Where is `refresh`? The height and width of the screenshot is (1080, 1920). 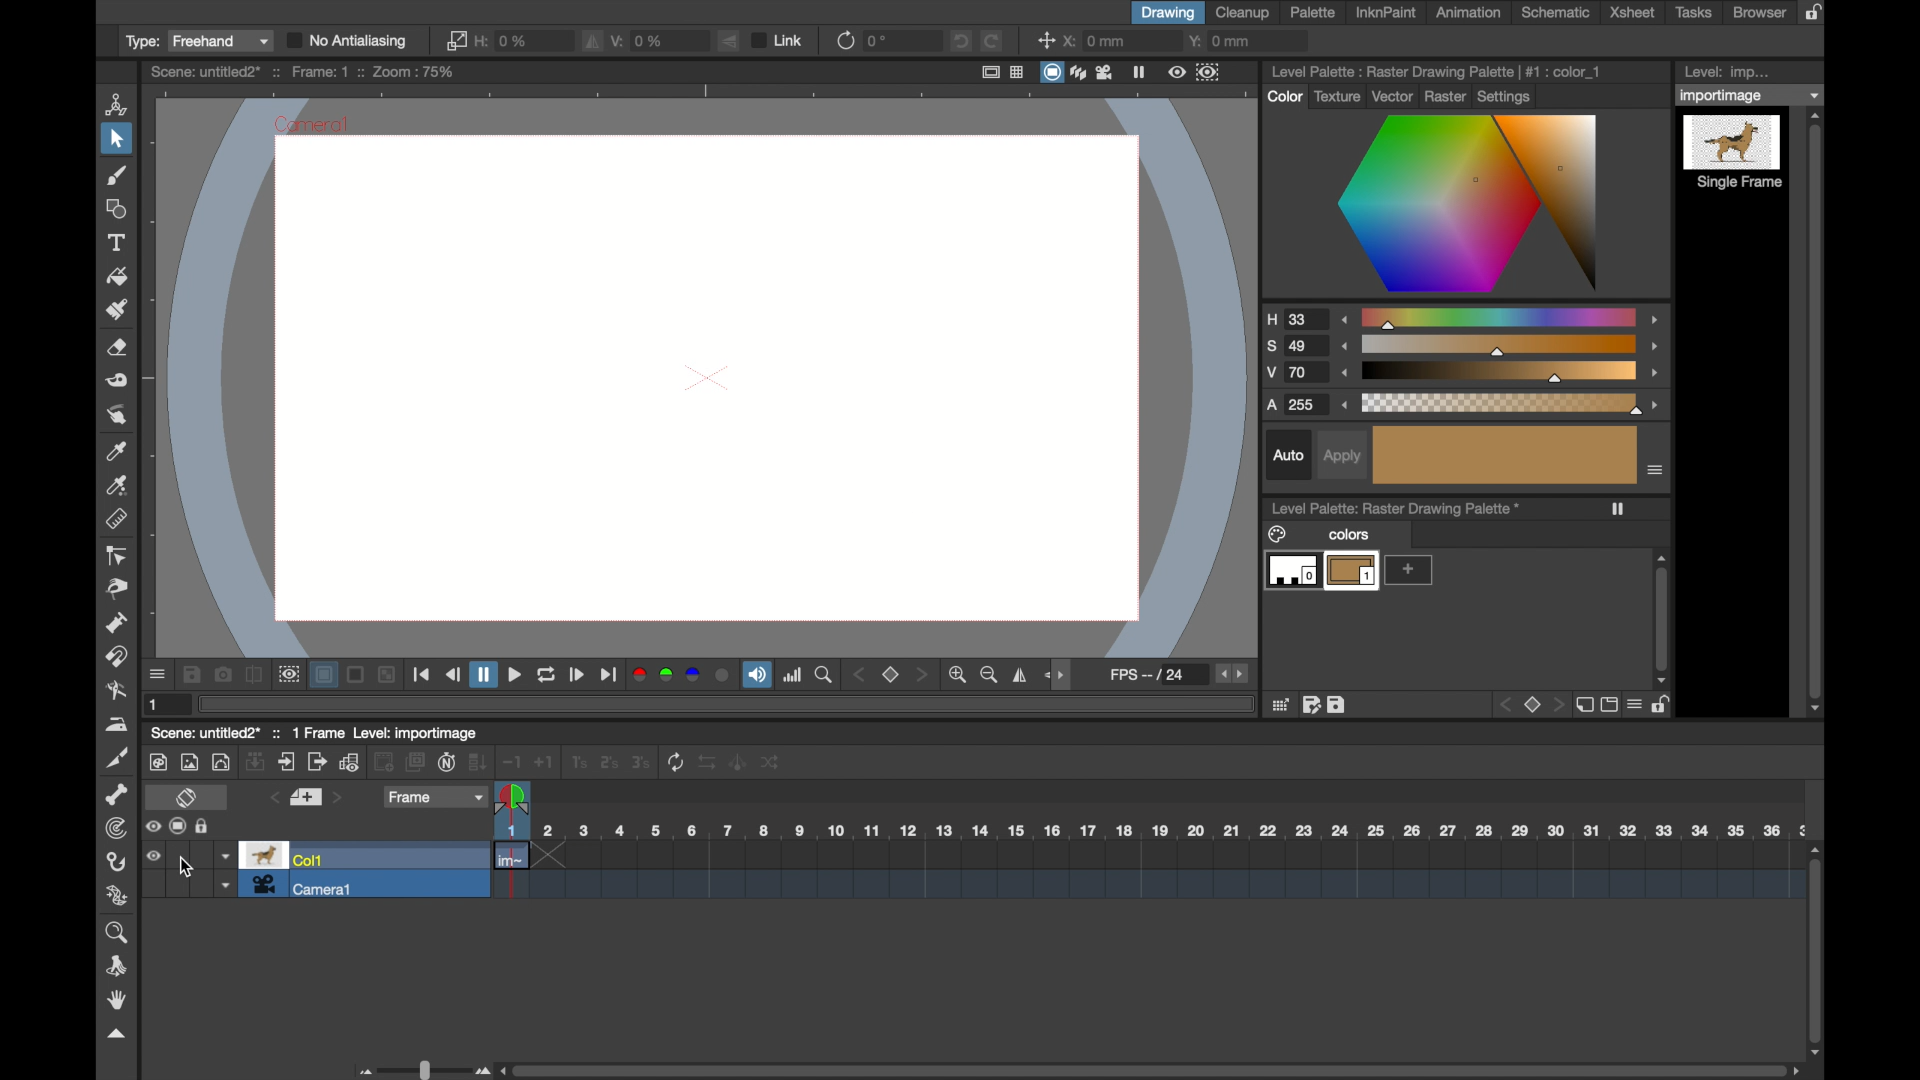 refresh is located at coordinates (674, 762).